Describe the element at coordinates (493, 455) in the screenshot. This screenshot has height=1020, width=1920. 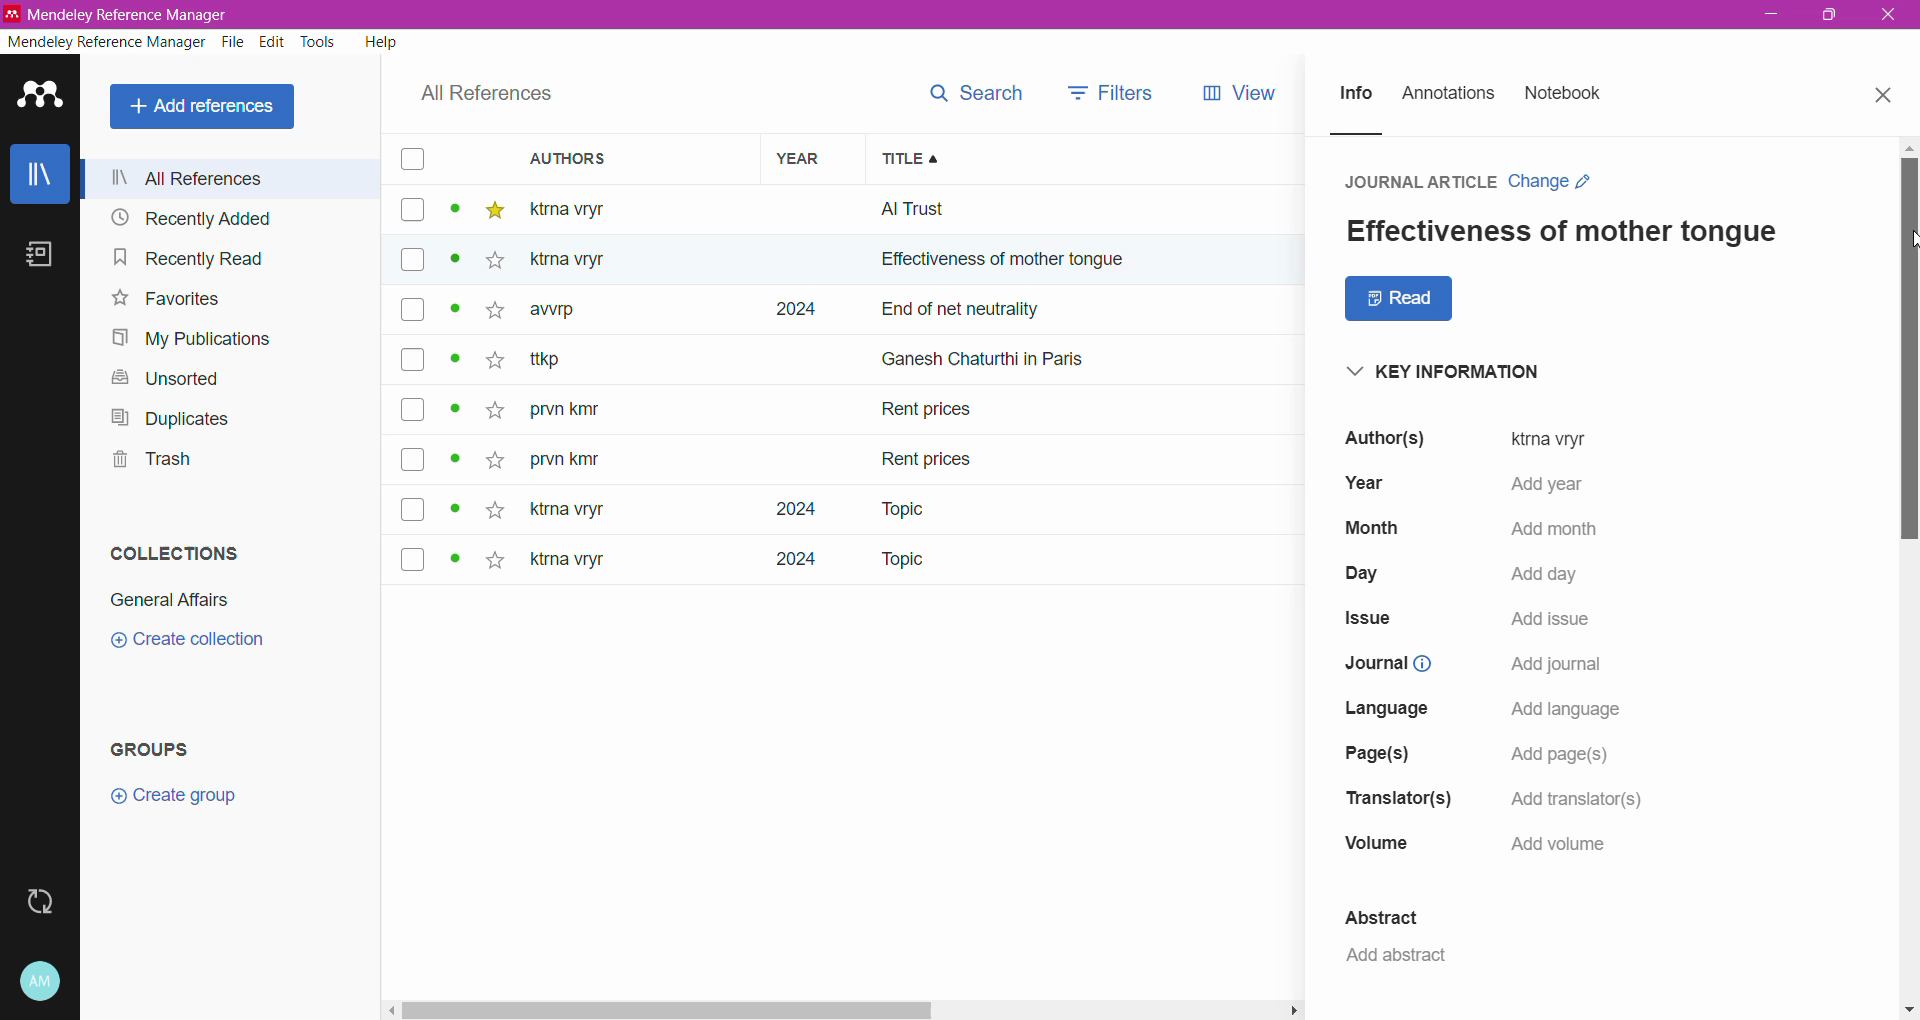
I see `star` at that location.